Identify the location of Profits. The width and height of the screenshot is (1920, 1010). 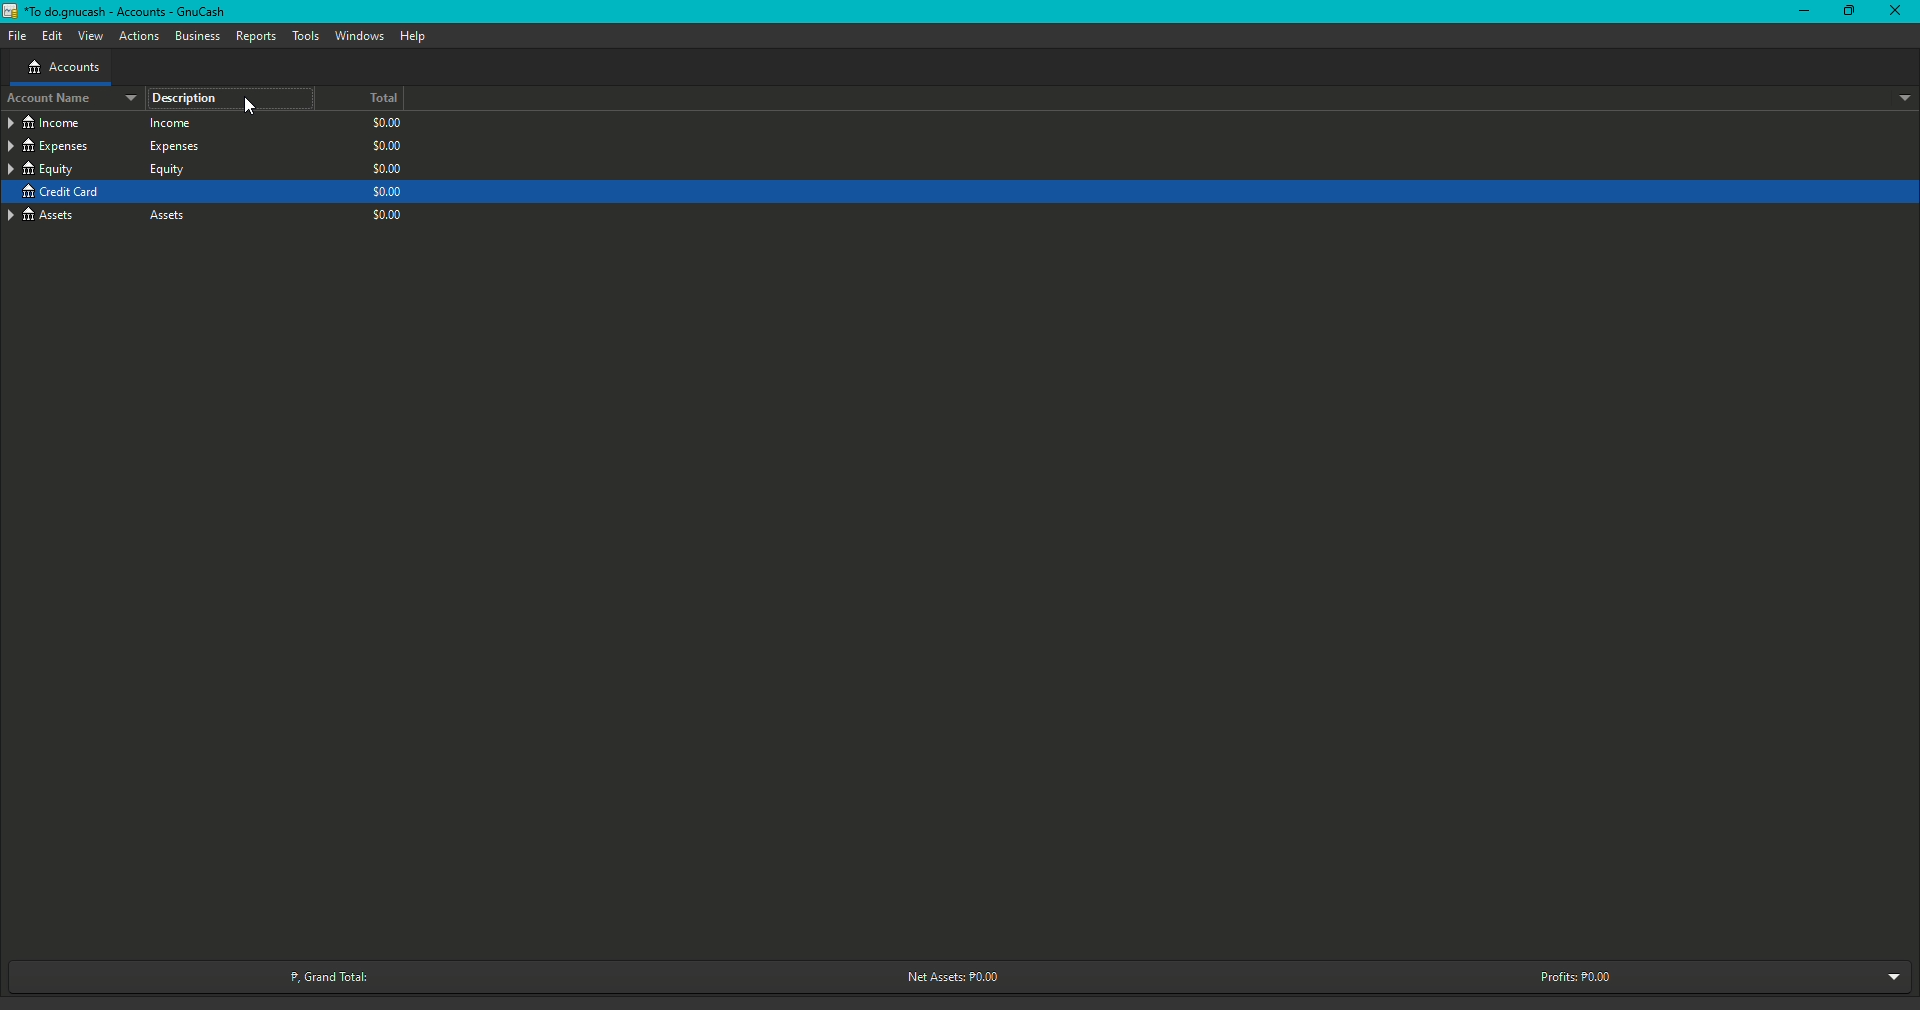
(1566, 975).